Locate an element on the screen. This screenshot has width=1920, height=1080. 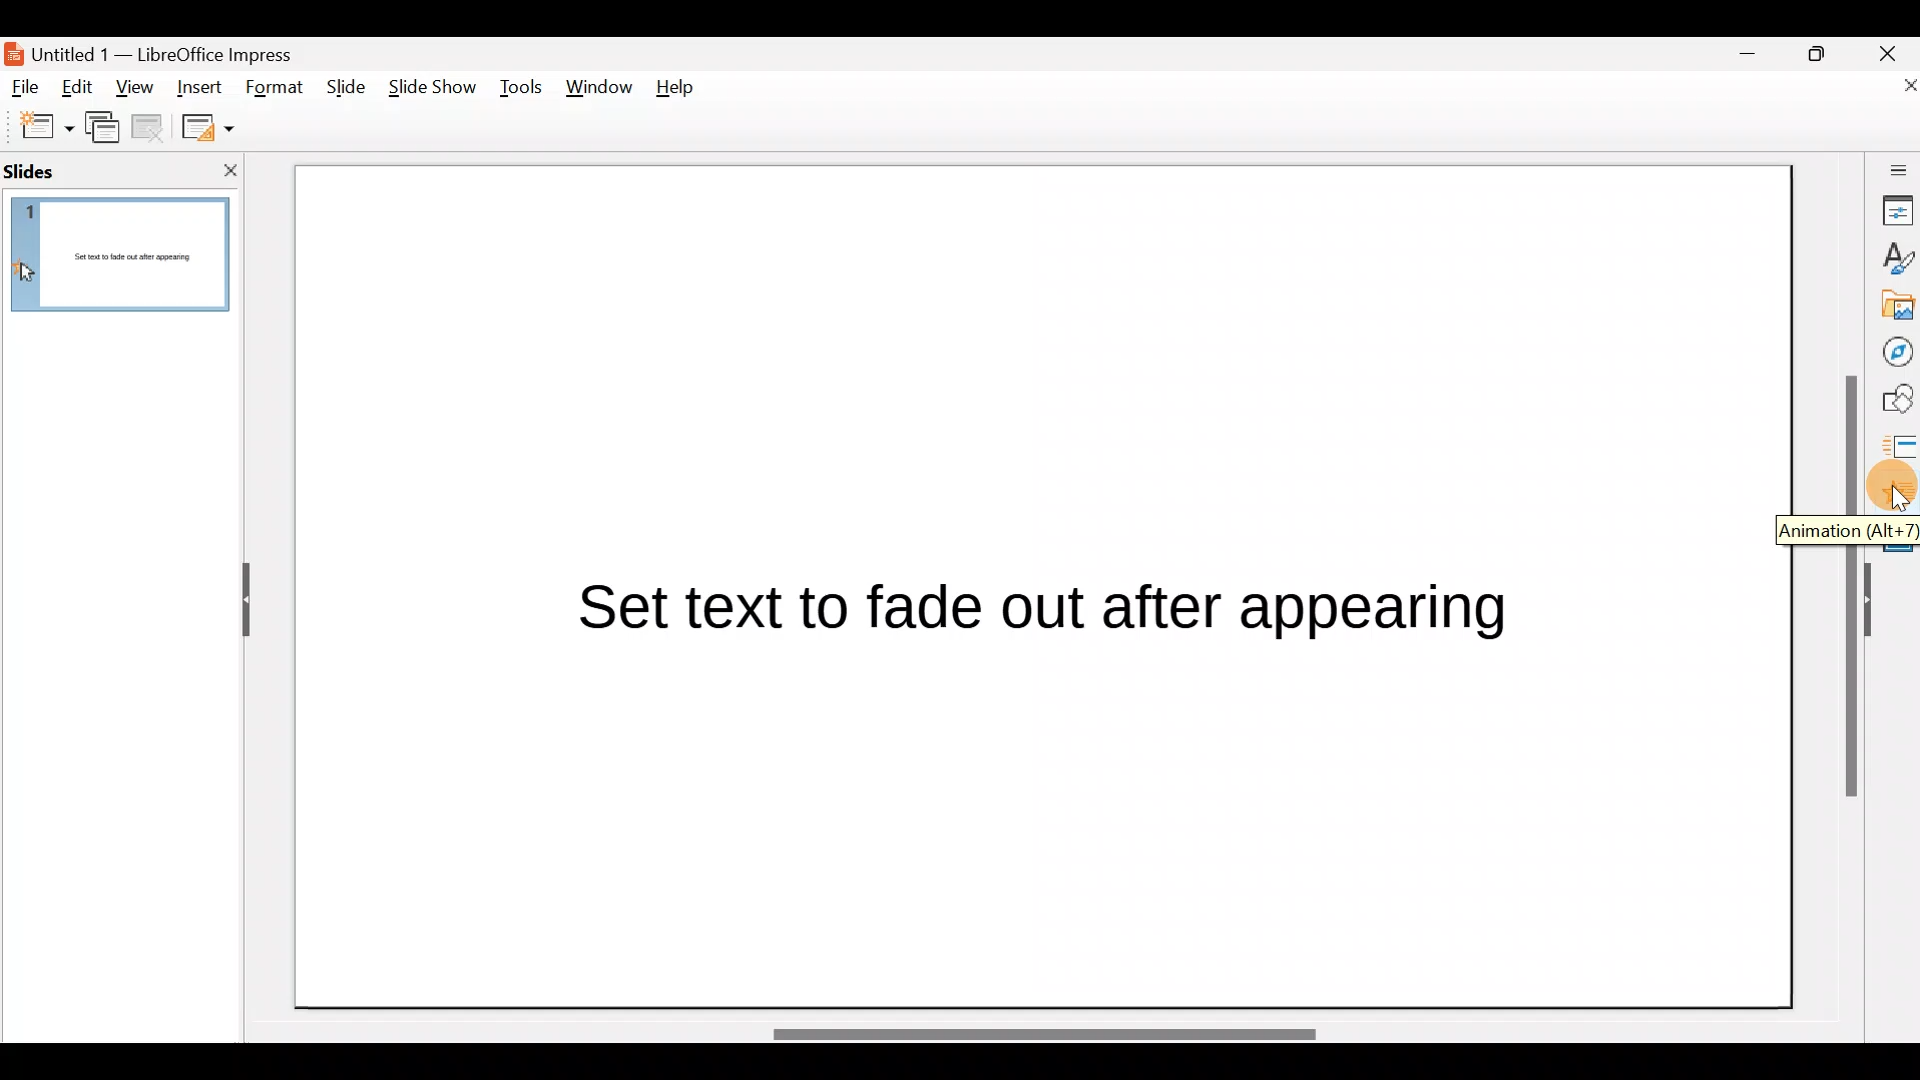
Slides transition is located at coordinates (1900, 444).